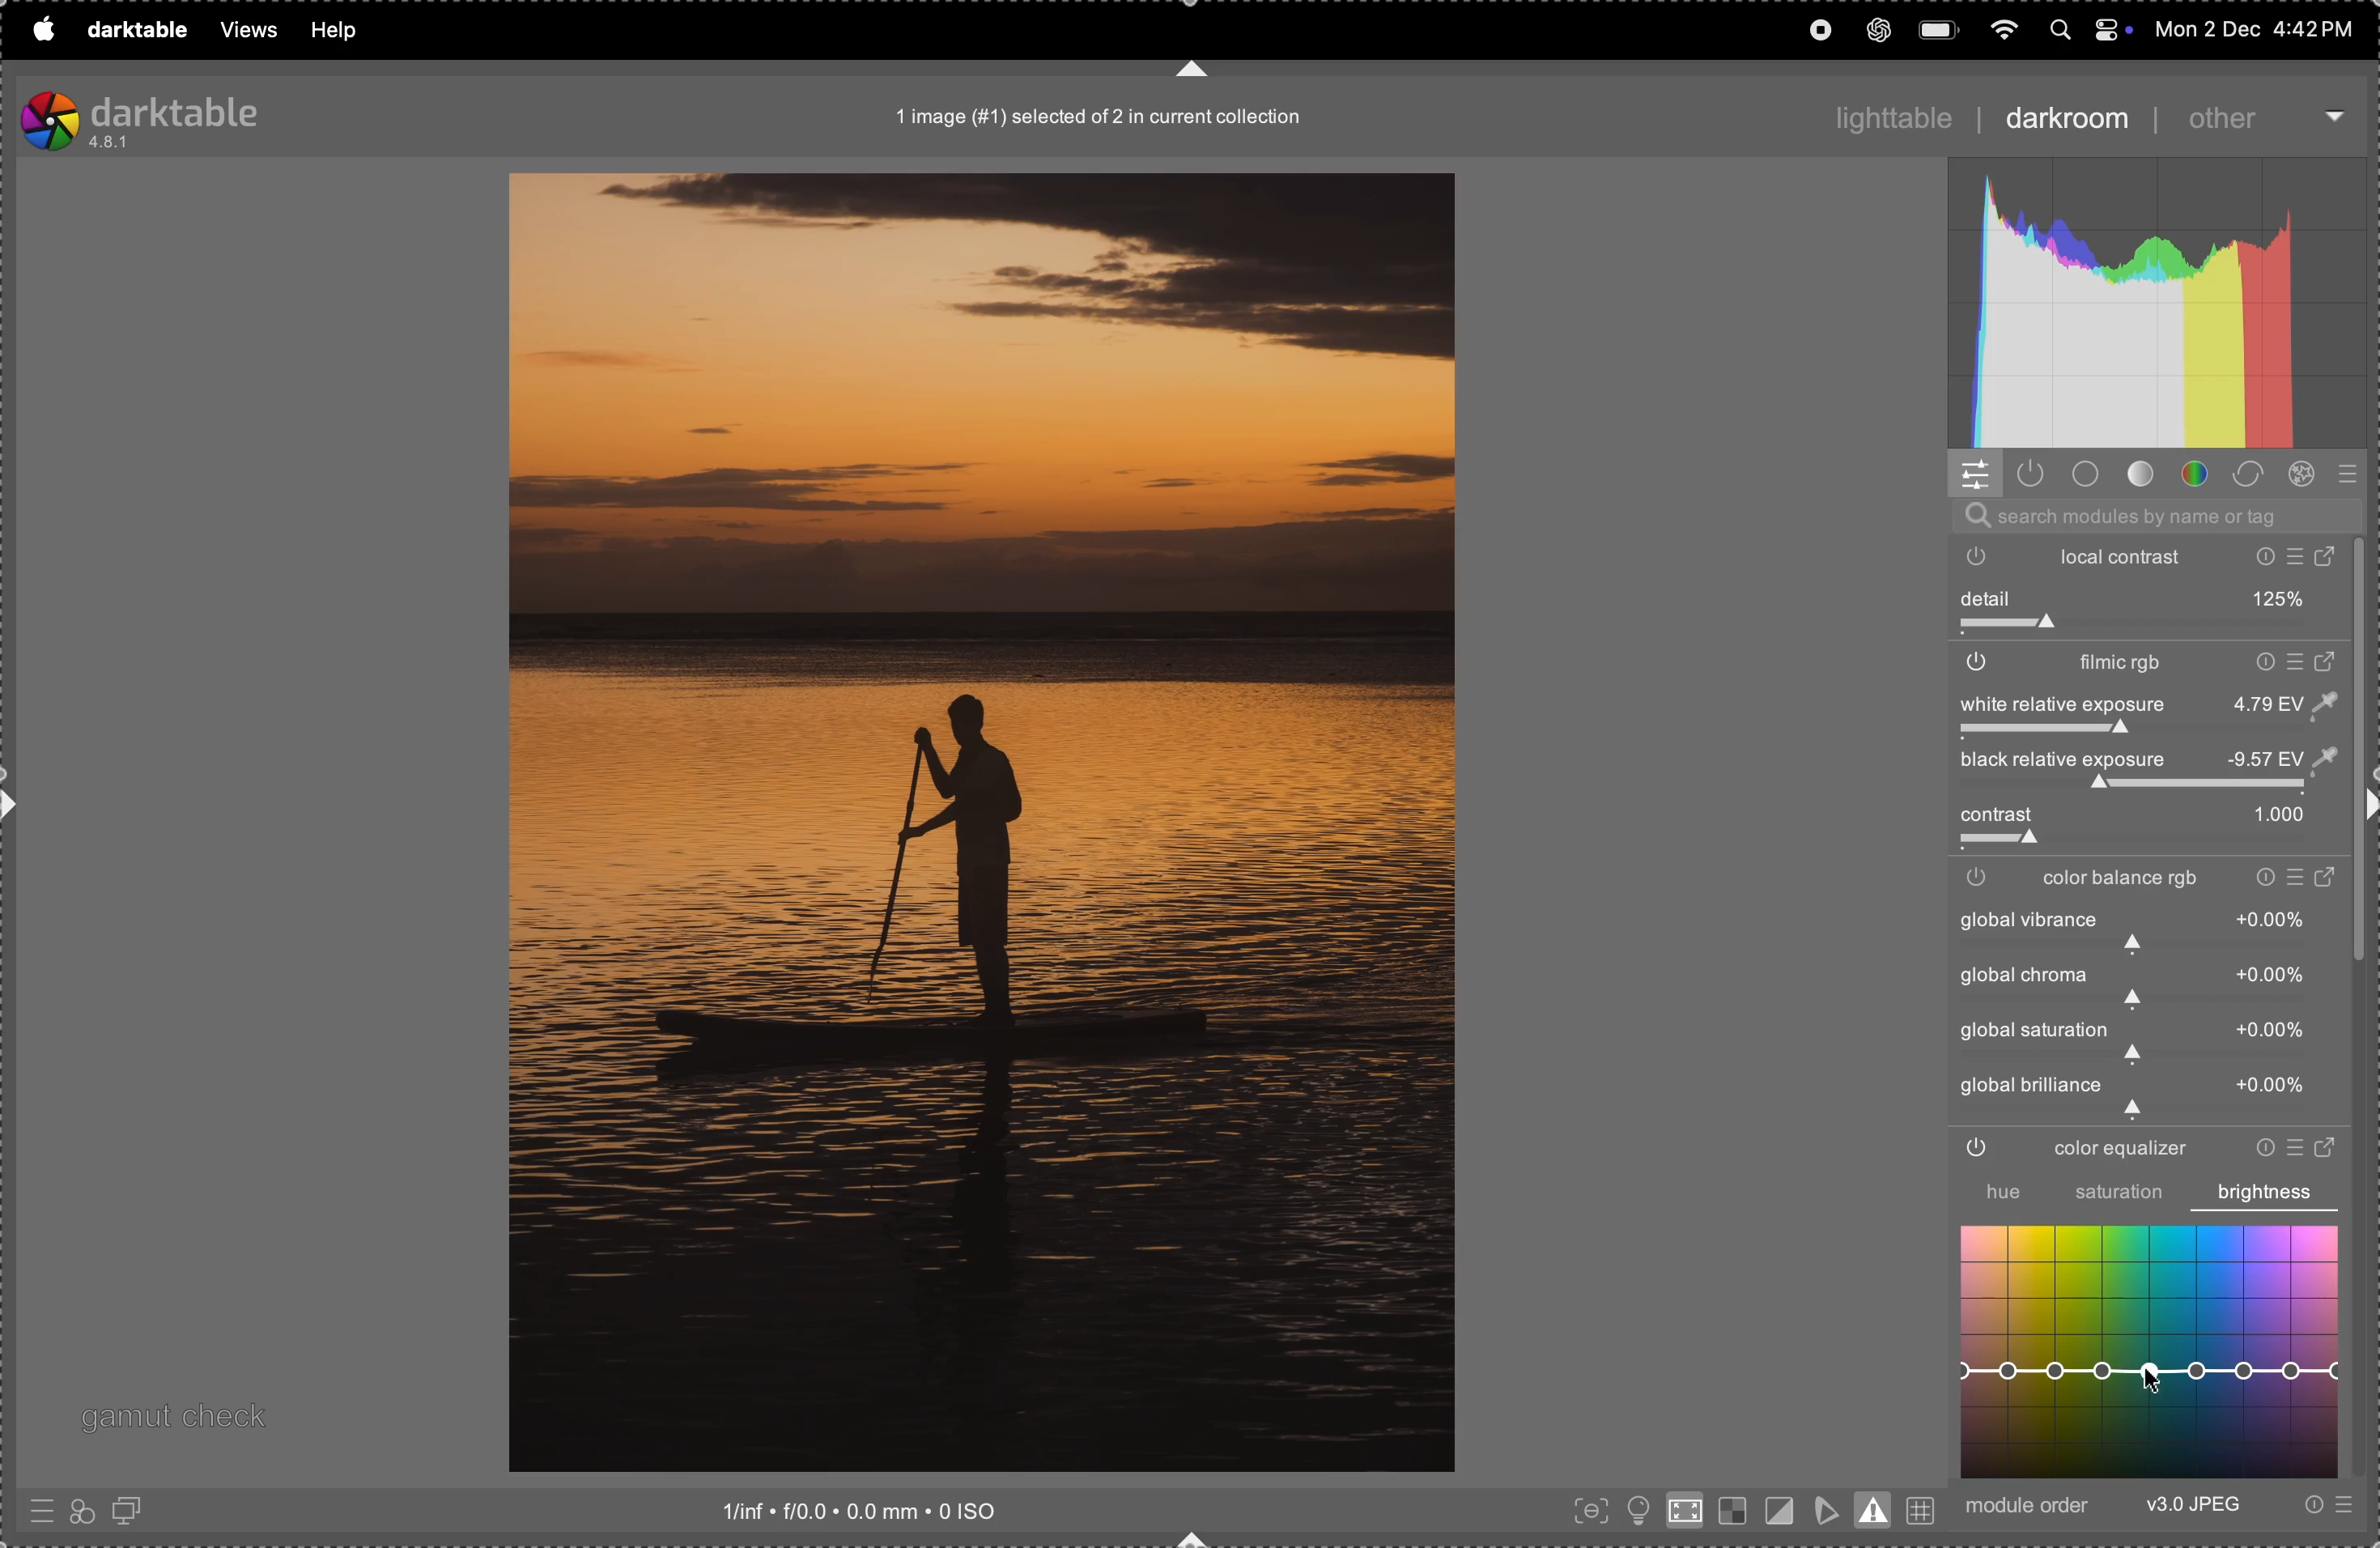 Image resolution: width=2380 pixels, height=1548 pixels. What do you see at coordinates (2343, 475) in the screenshot?
I see `all modules` at bounding box center [2343, 475].